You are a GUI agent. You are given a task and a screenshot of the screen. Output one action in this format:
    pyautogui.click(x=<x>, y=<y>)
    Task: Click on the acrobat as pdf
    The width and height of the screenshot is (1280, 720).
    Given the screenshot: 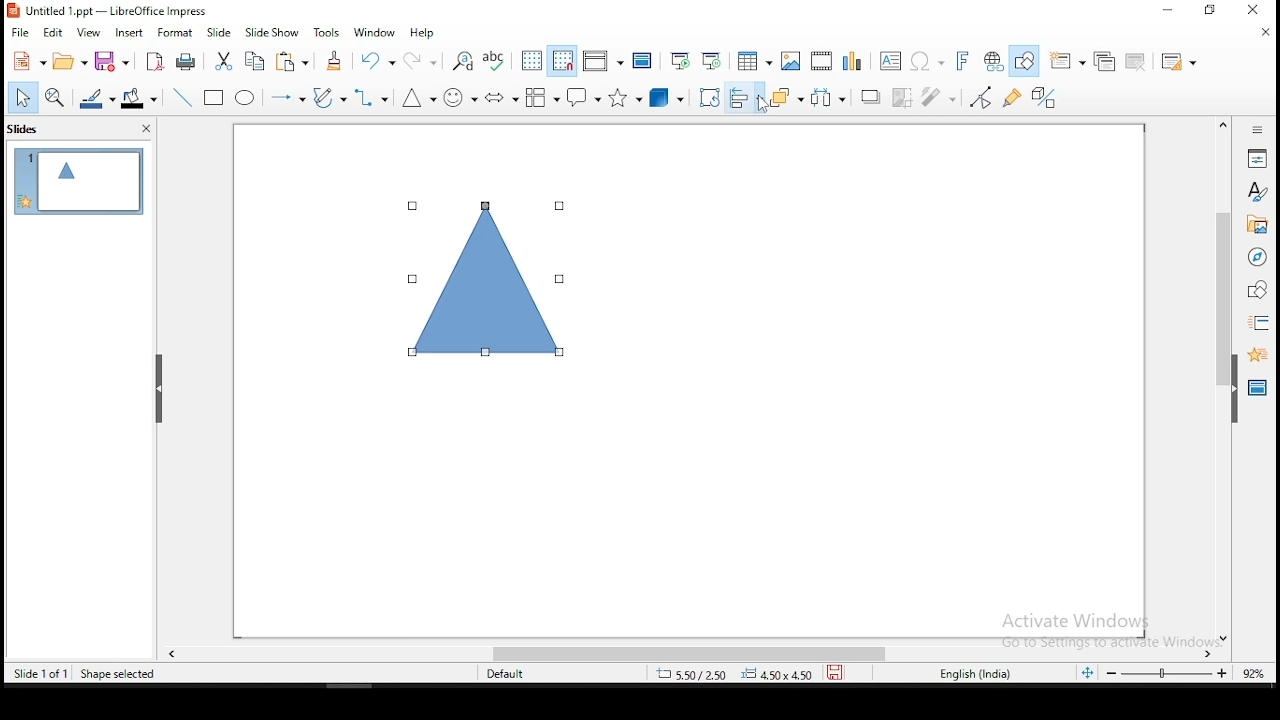 What is the action you would take?
    pyautogui.click(x=156, y=61)
    